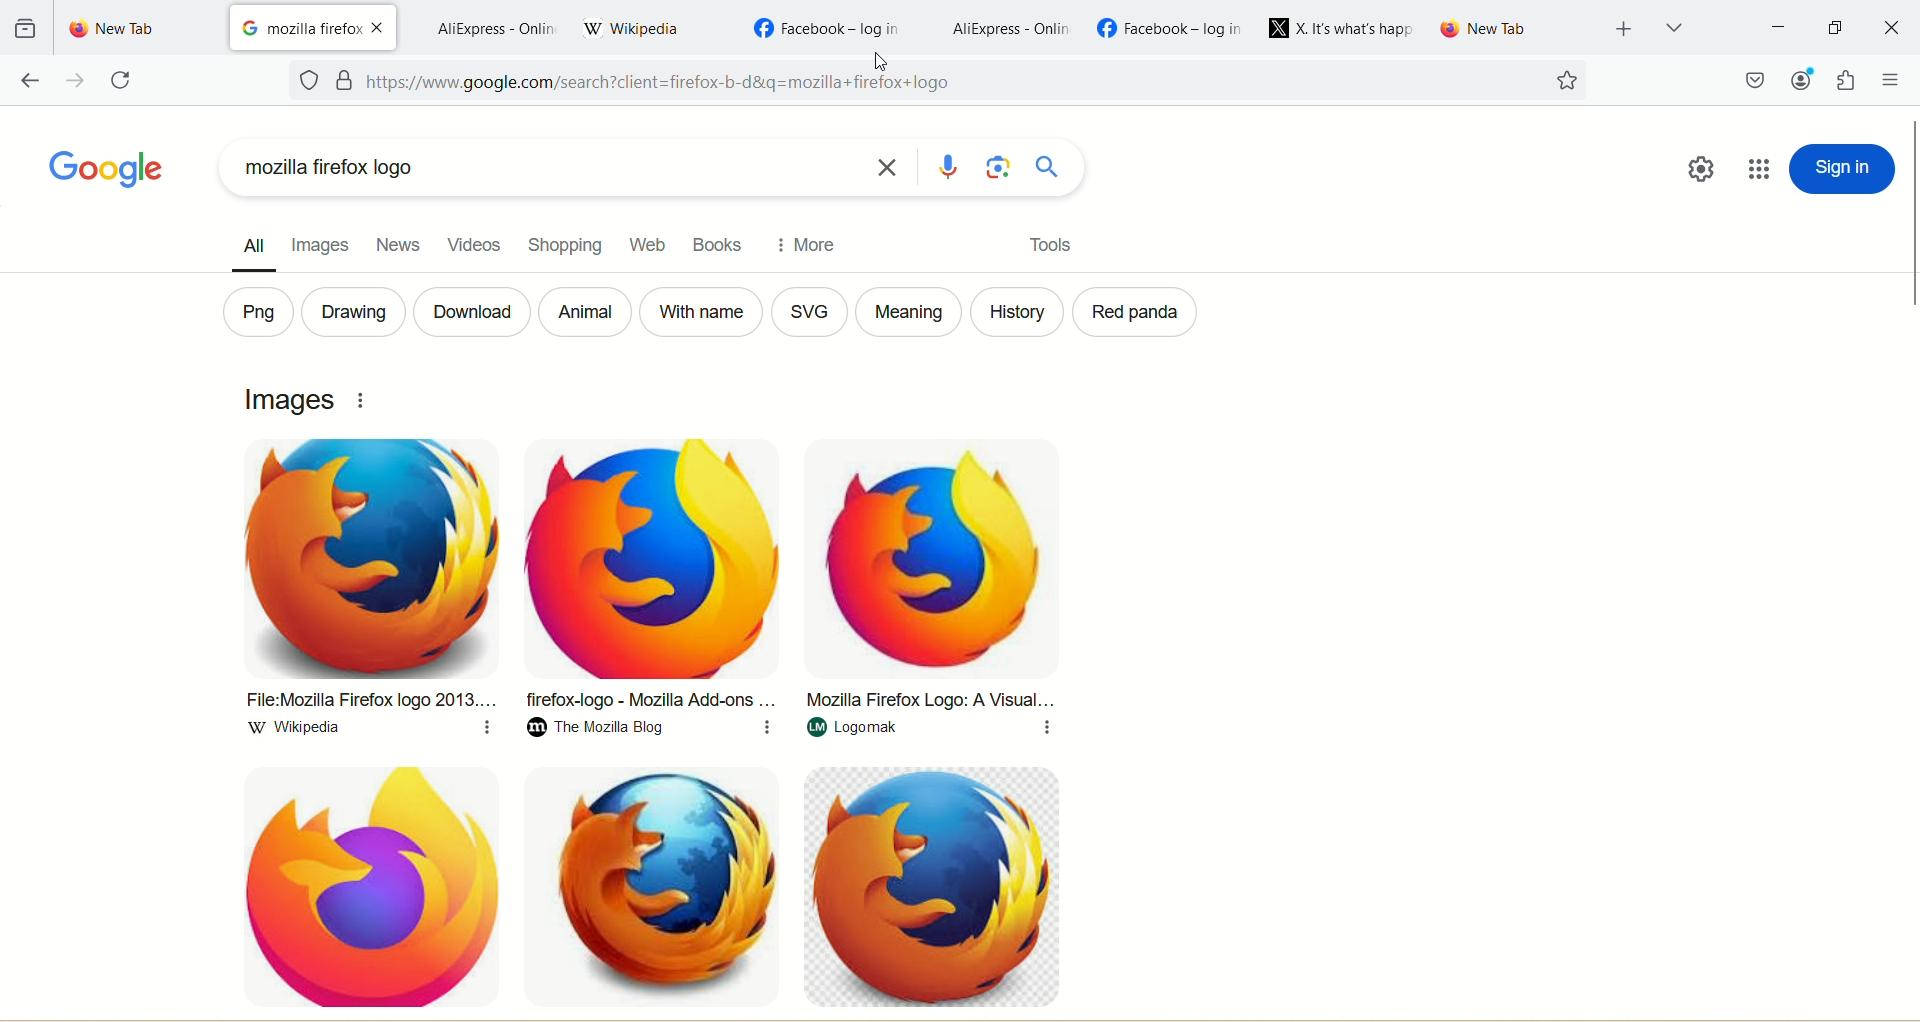 This screenshot has height=1022, width=1920. Describe the element at coordinates (1759, 166) in the screenshot. I see `google apps` at that location.